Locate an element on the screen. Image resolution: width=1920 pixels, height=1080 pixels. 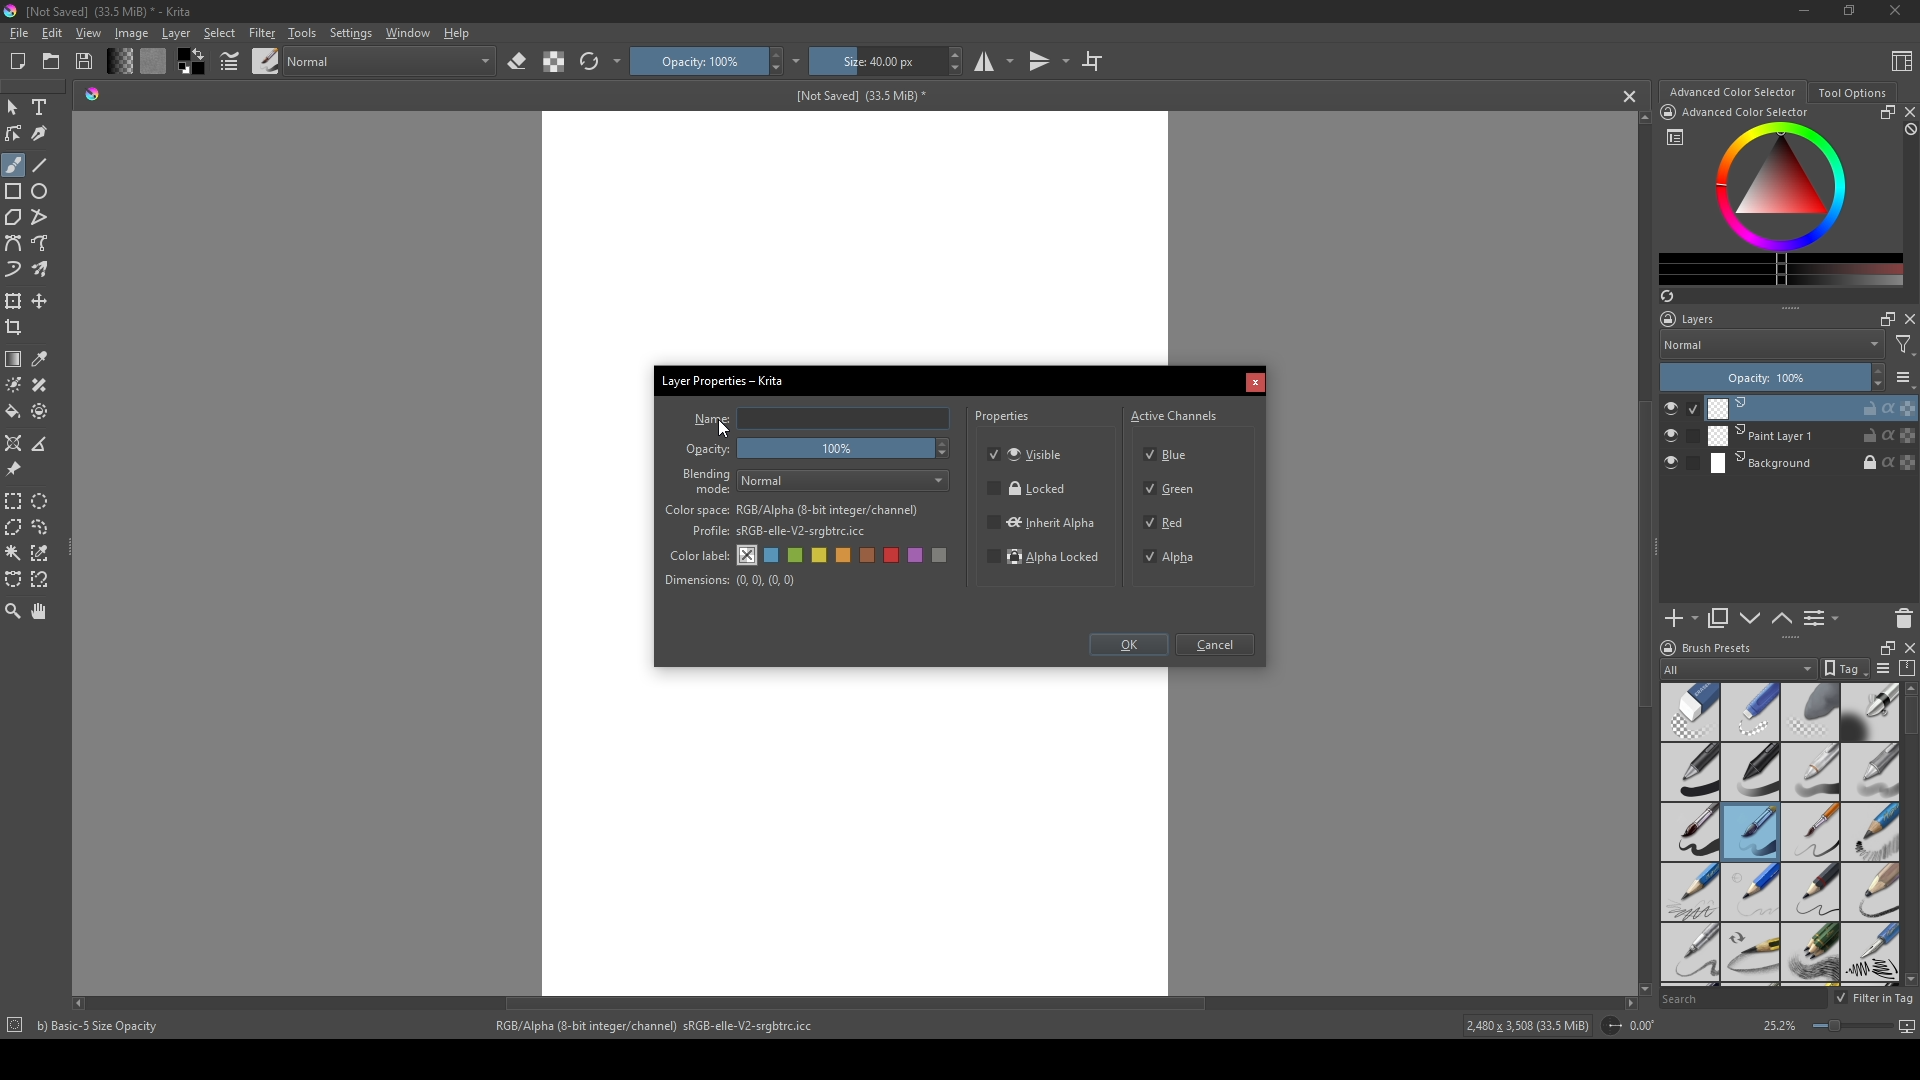
Blending mode - normal is located at coordinates (707, 480).